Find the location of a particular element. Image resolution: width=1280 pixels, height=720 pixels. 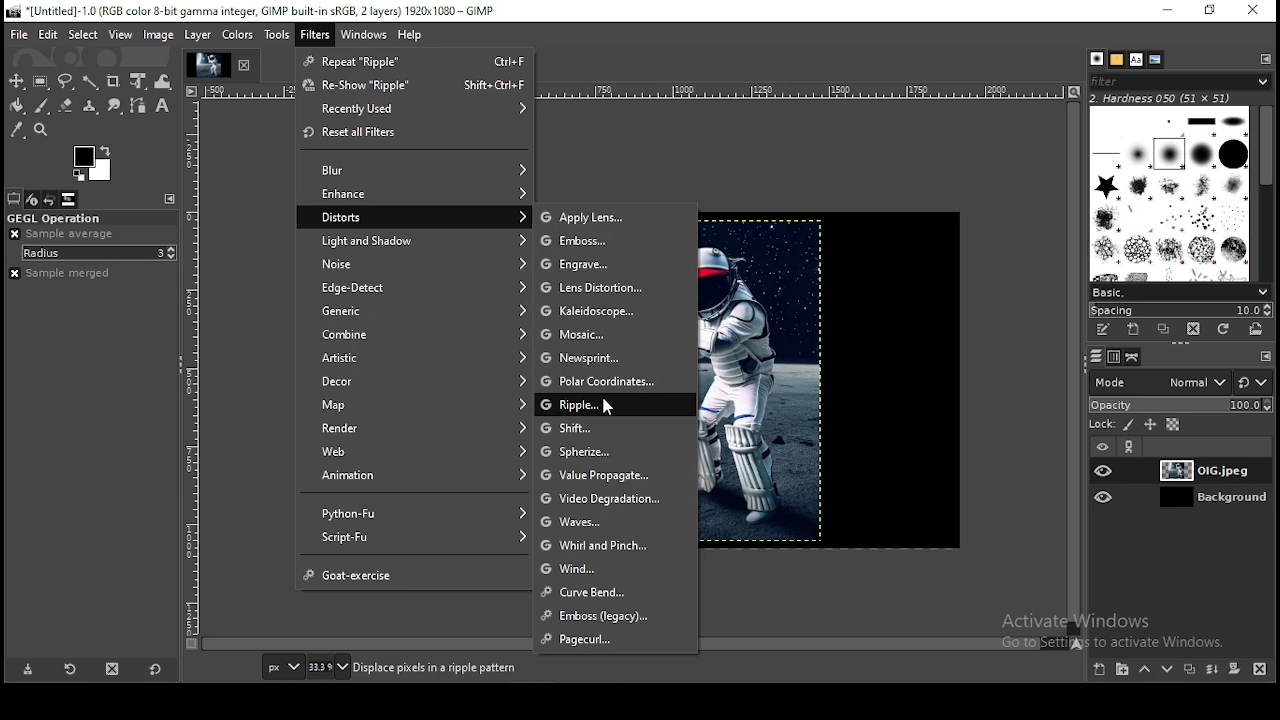

scroll bar is located at coordinates (1074, 369).